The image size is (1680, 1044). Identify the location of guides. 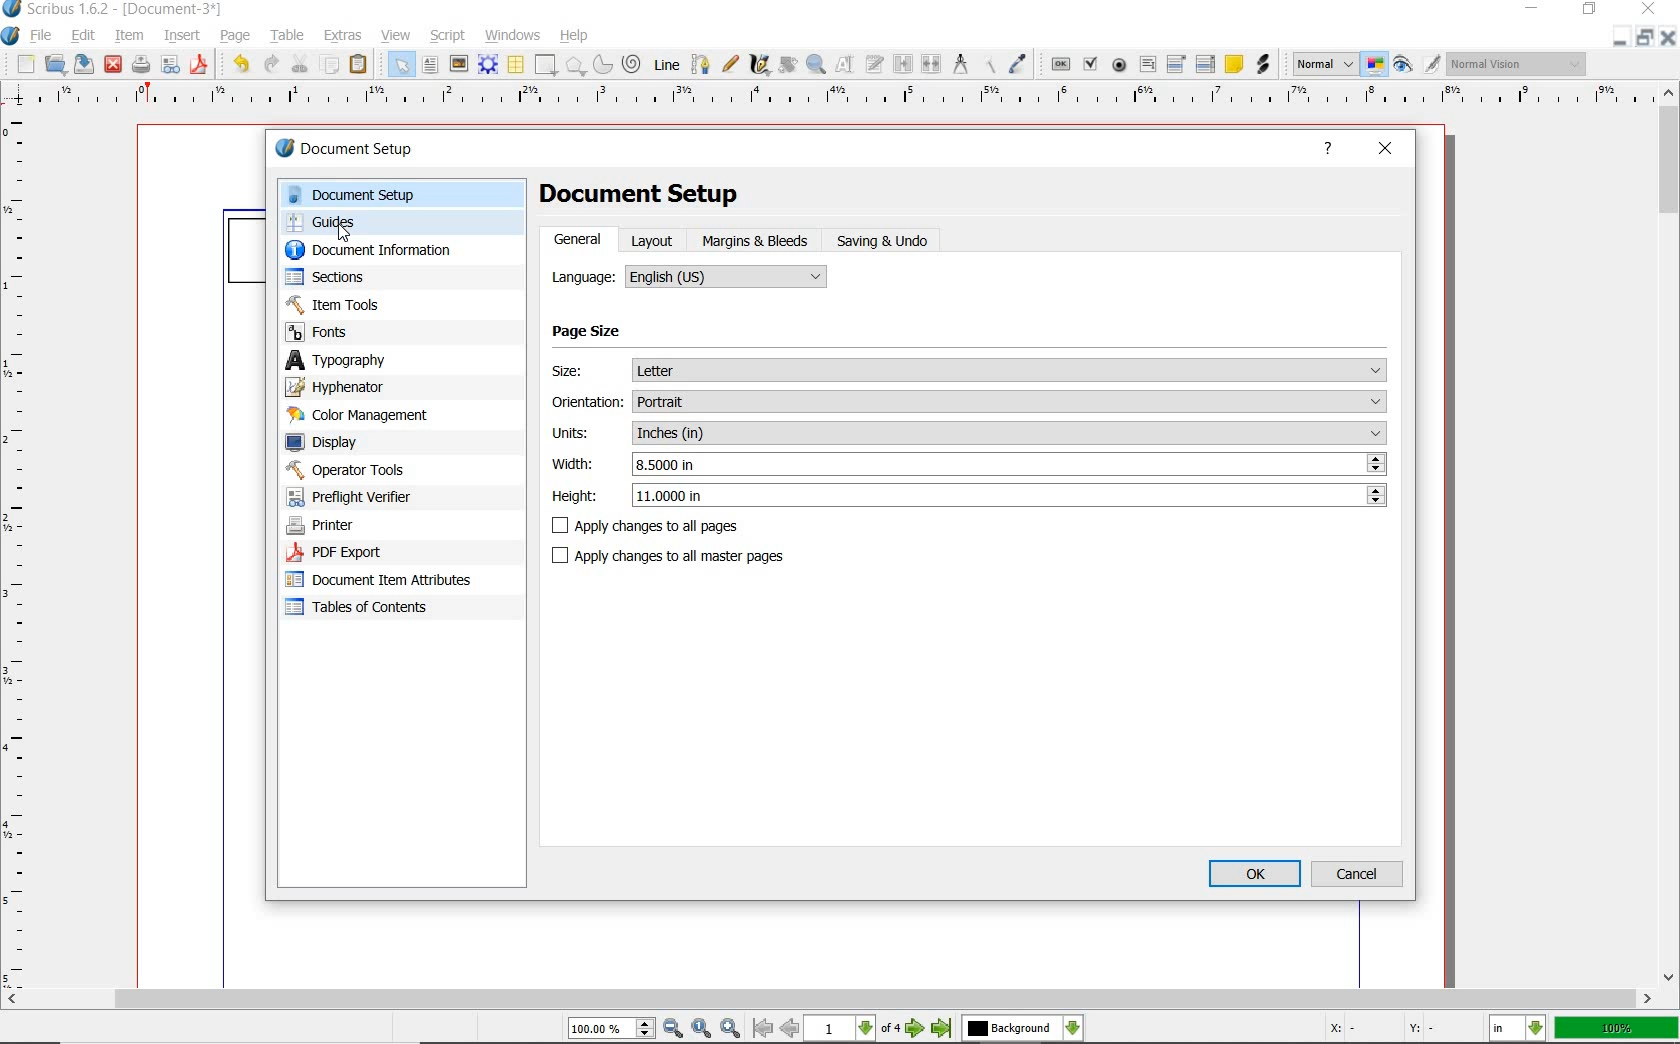
(400, 224).